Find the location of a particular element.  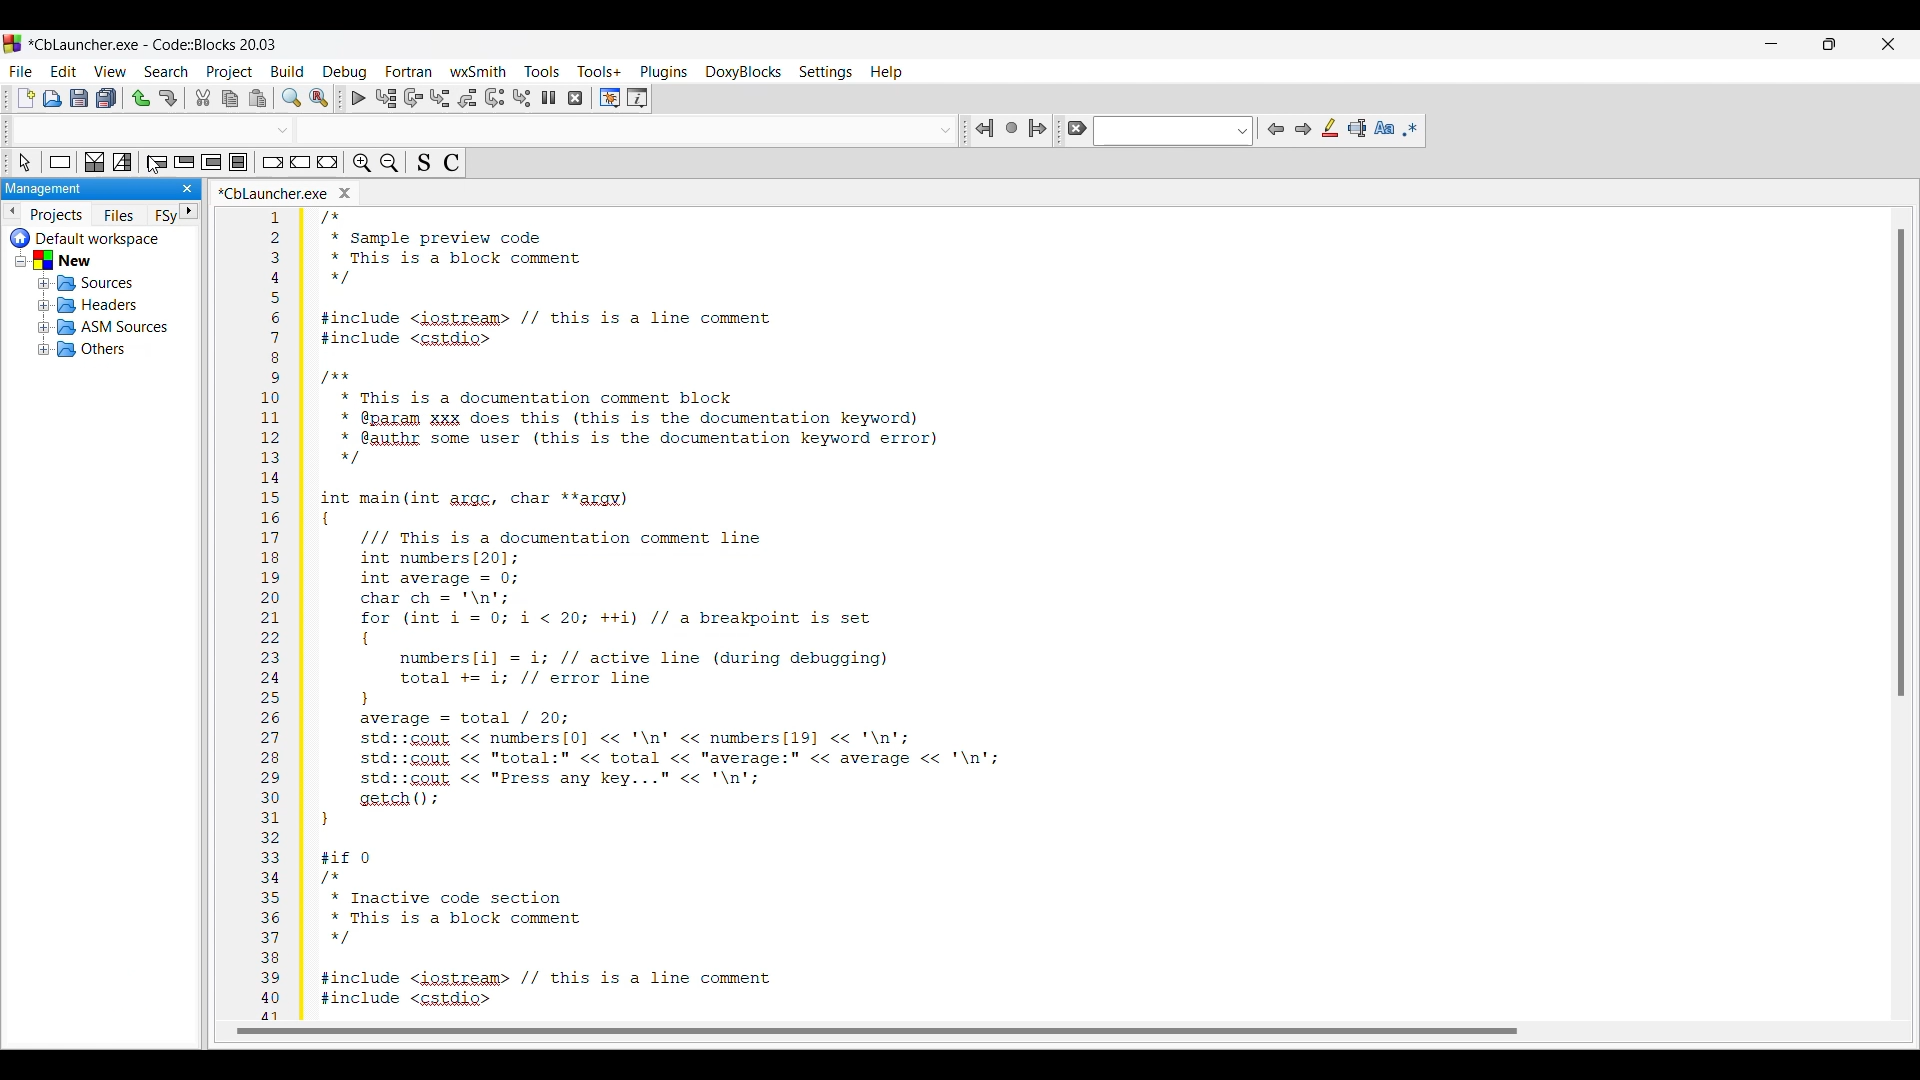

Plugins menu is located at coordinates (664, 72).